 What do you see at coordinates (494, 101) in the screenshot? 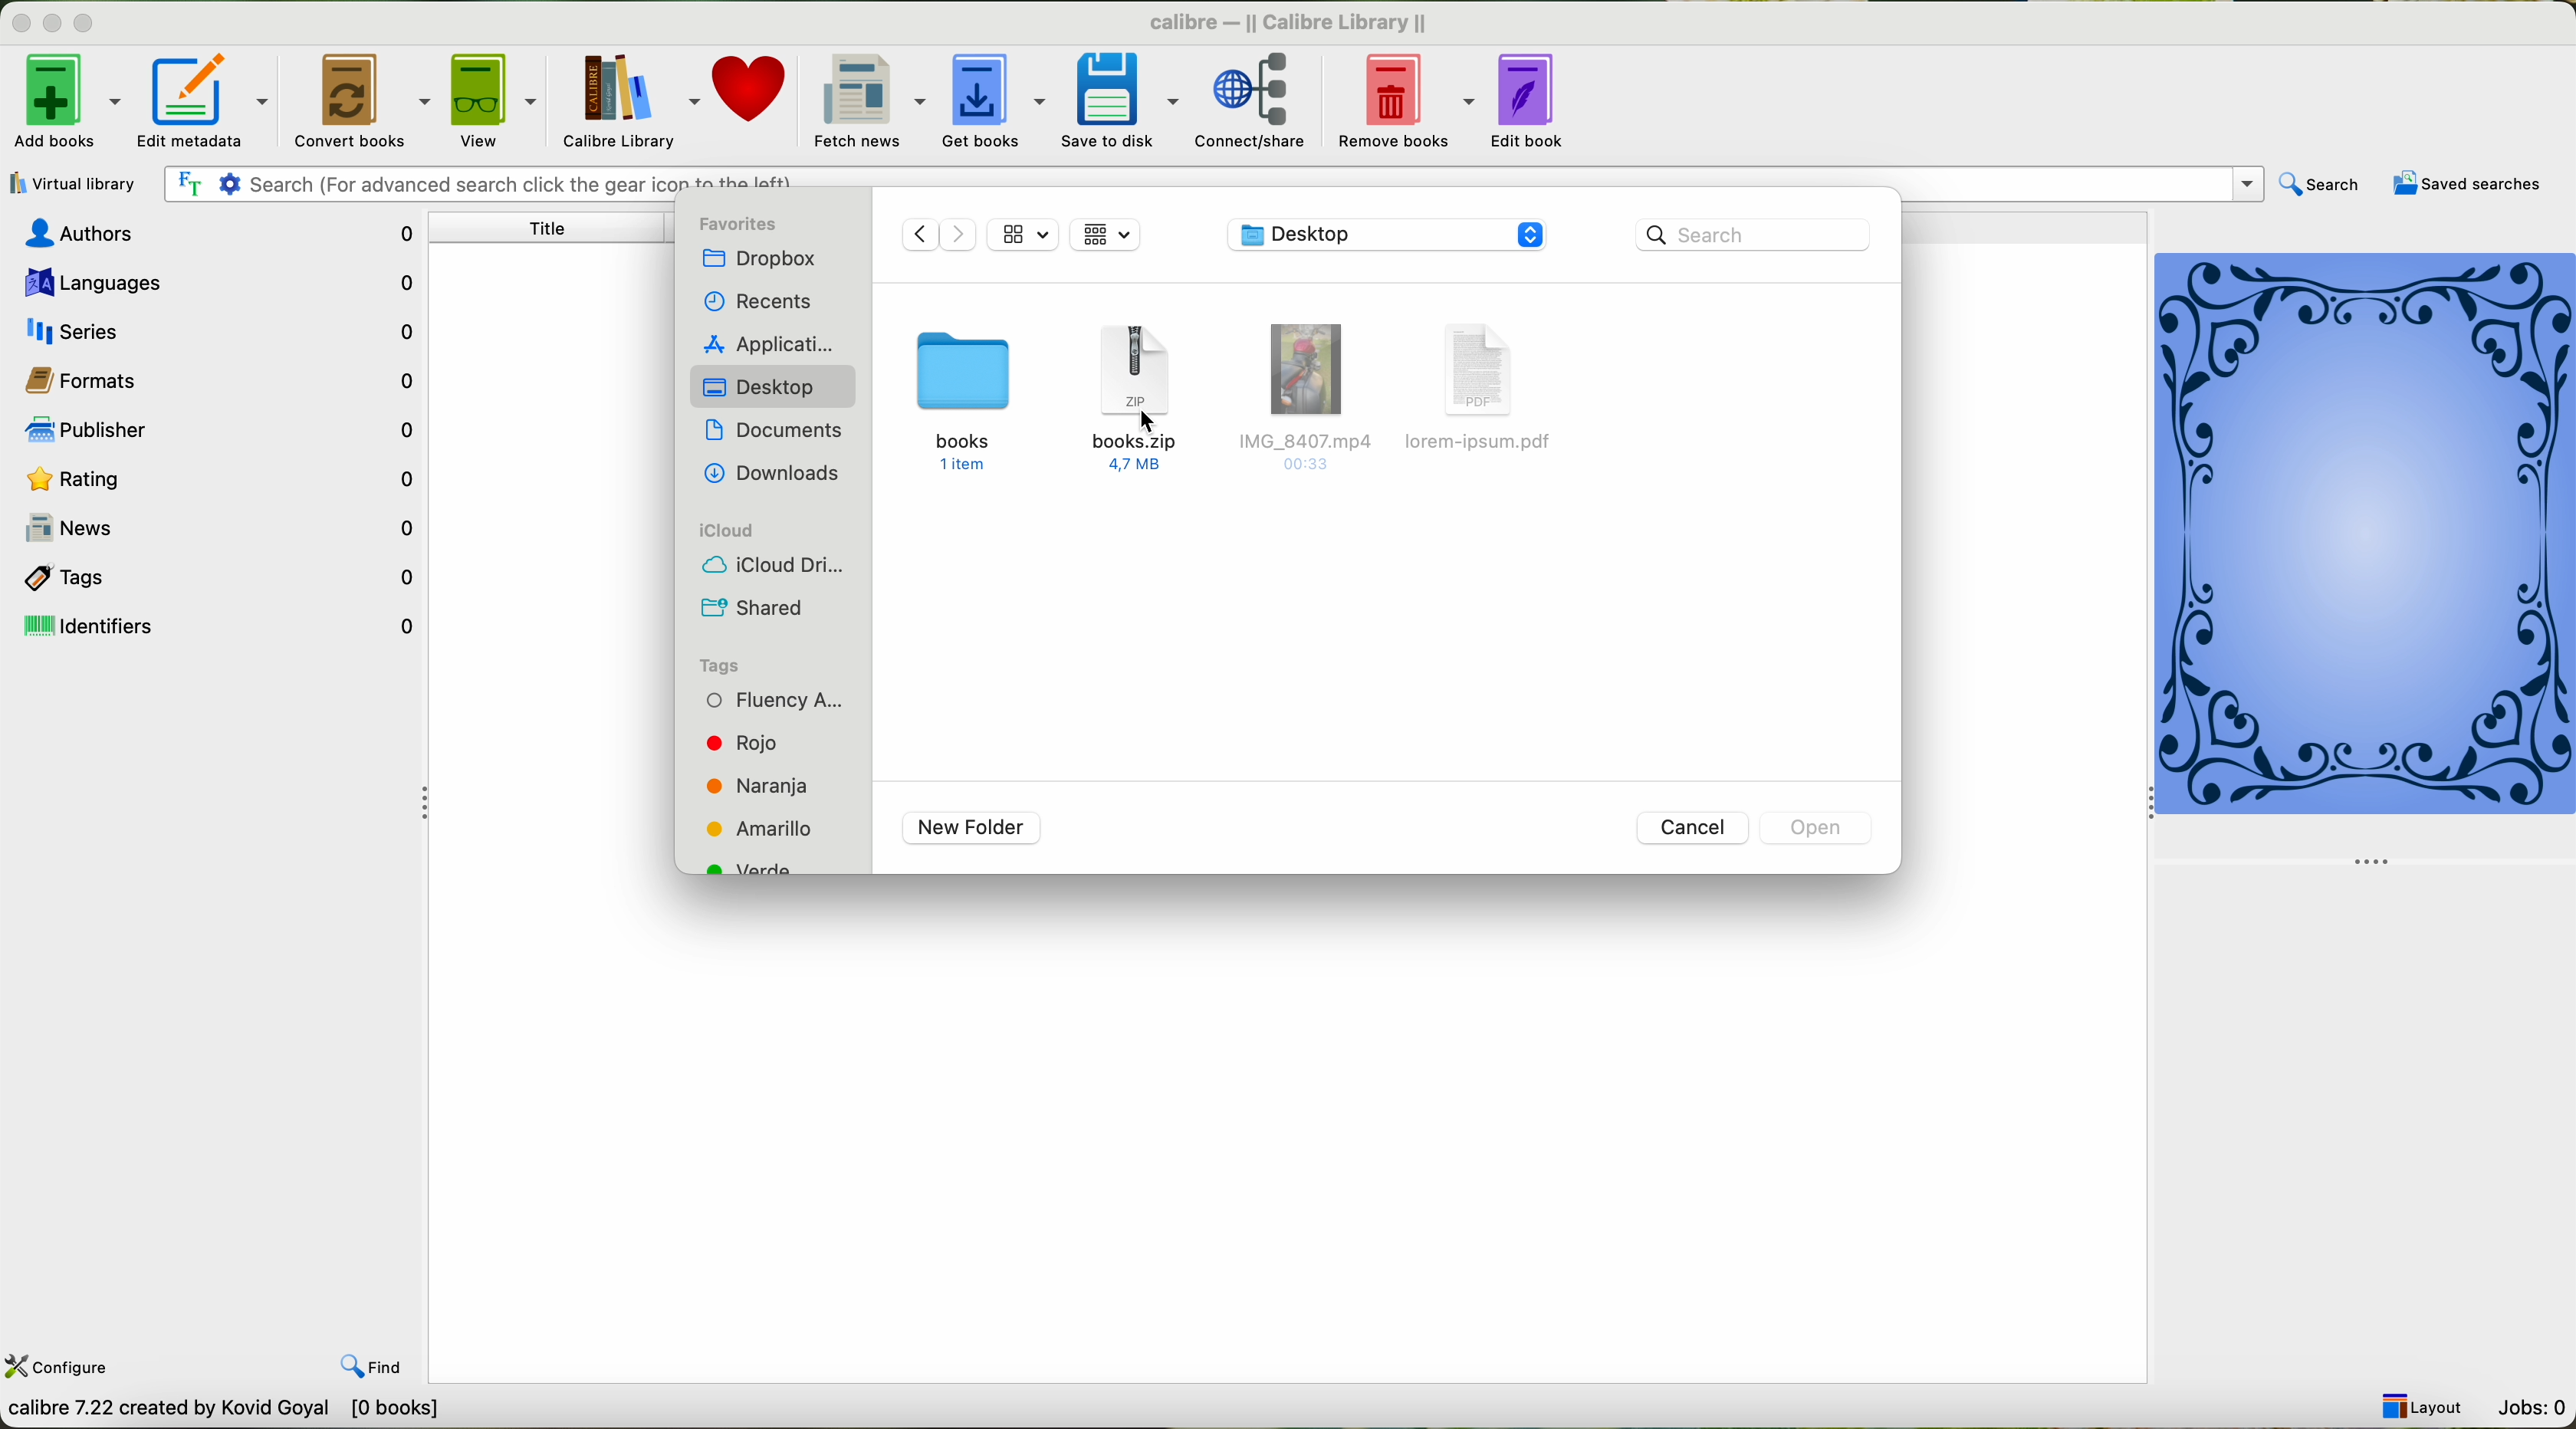
I see `view` at bounding box center [494, 101].